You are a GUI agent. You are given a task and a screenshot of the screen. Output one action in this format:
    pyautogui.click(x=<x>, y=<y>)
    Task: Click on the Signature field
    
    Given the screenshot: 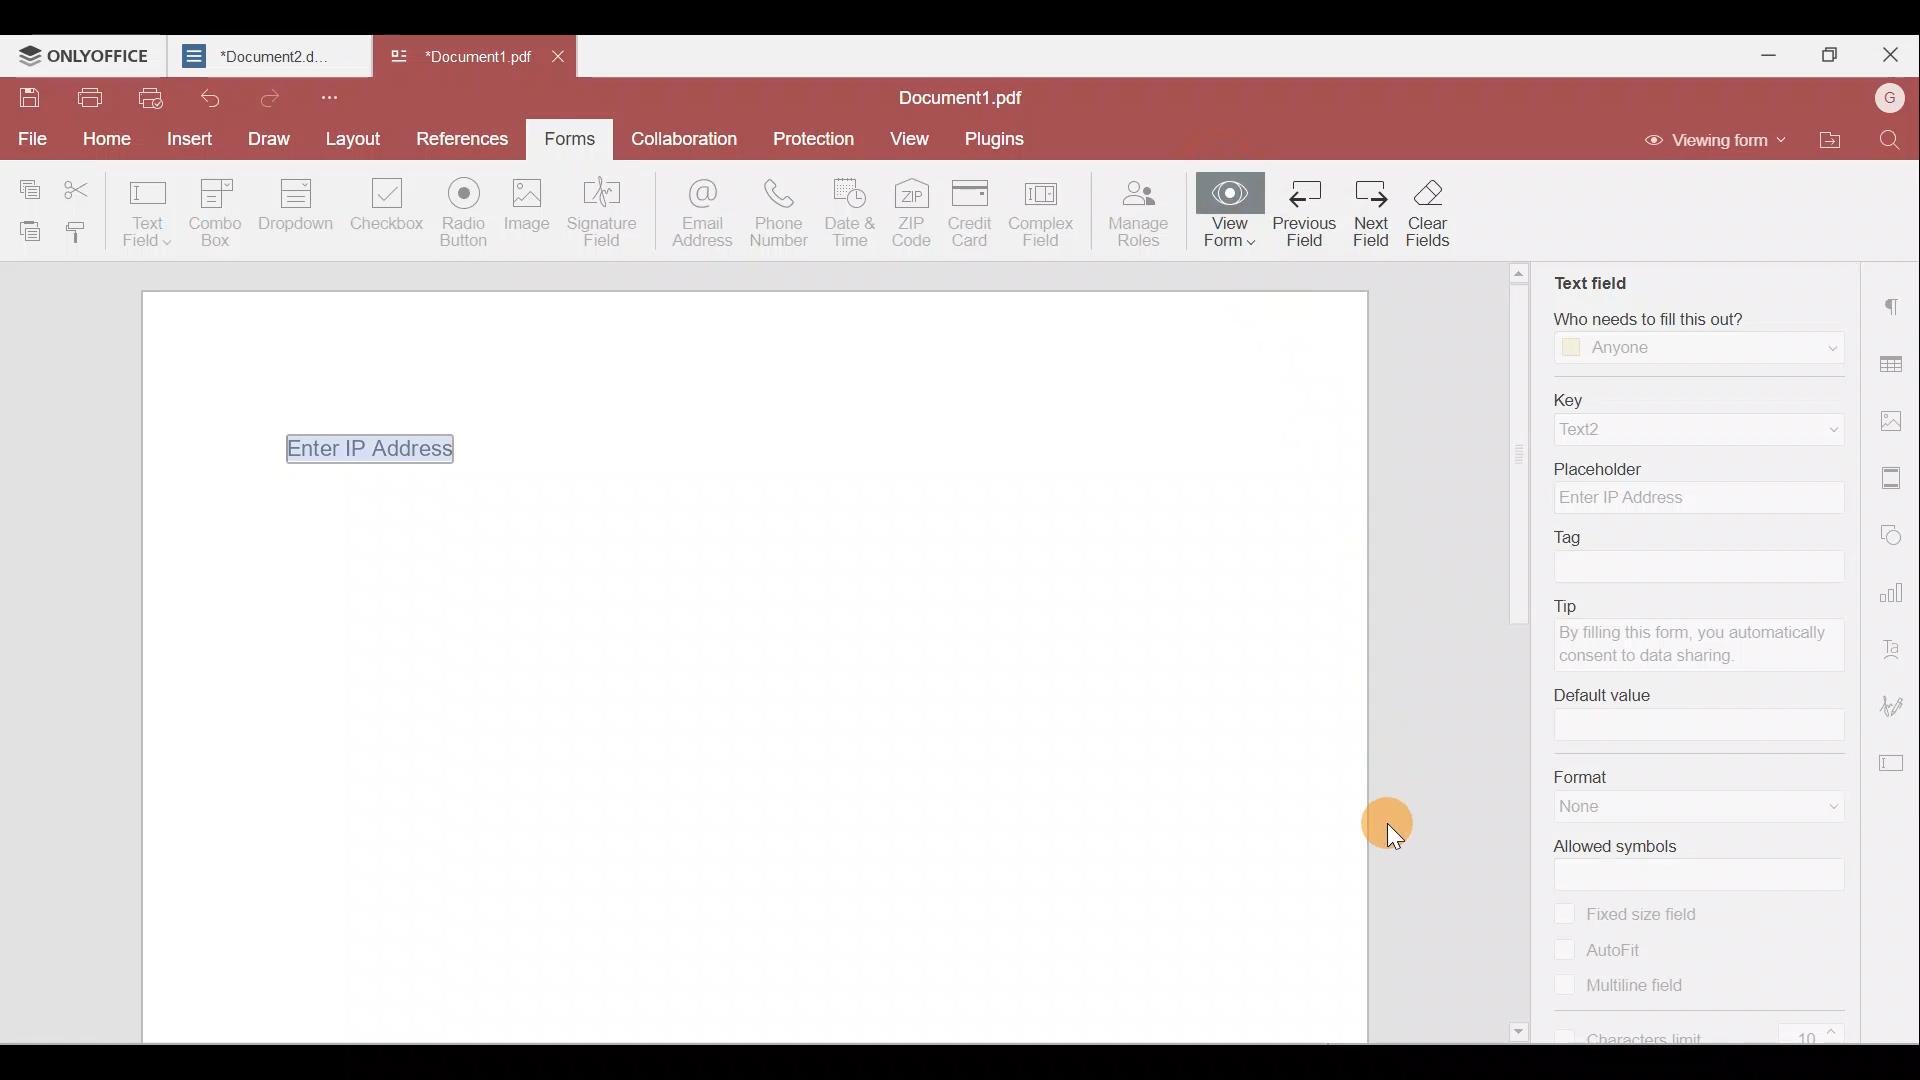 What is the action you would take?
    pyautogui.click(x=607, y=214)
    